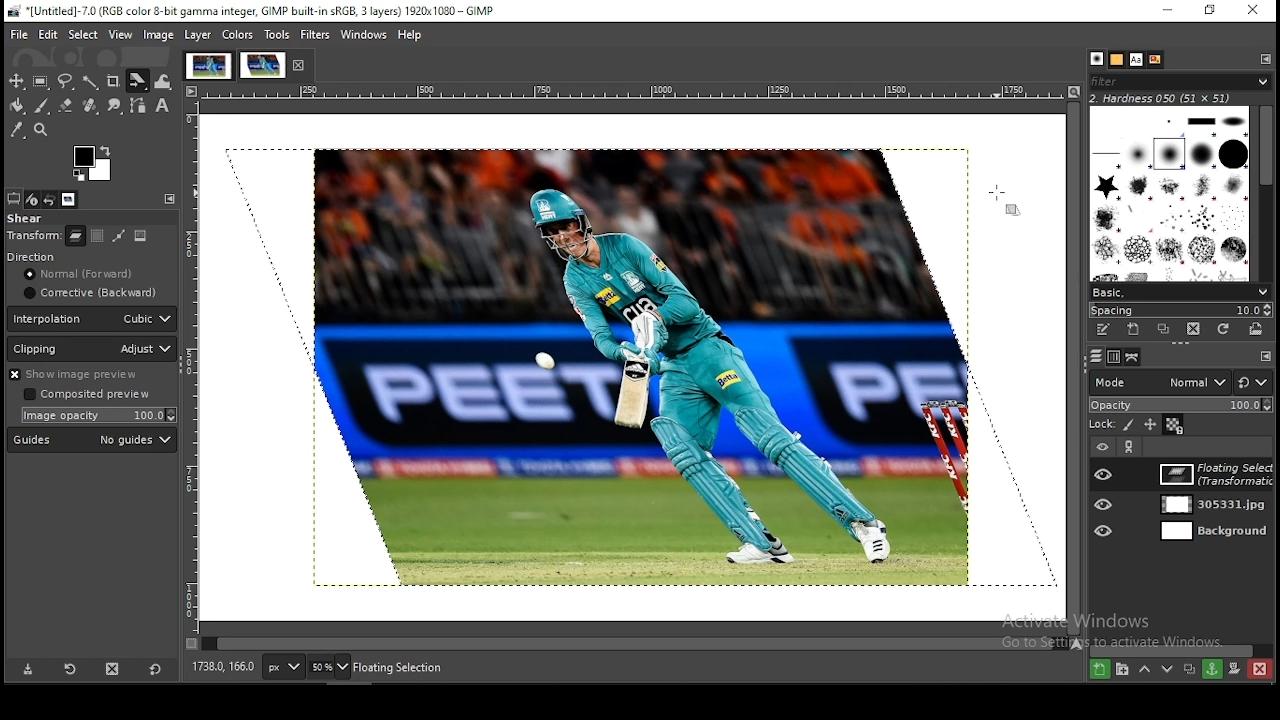 This screenshot has width=1280, height=720. What do you see at coordinates (158, 35) in the screenshot?
I see `image` at bounding box center [158, 35].